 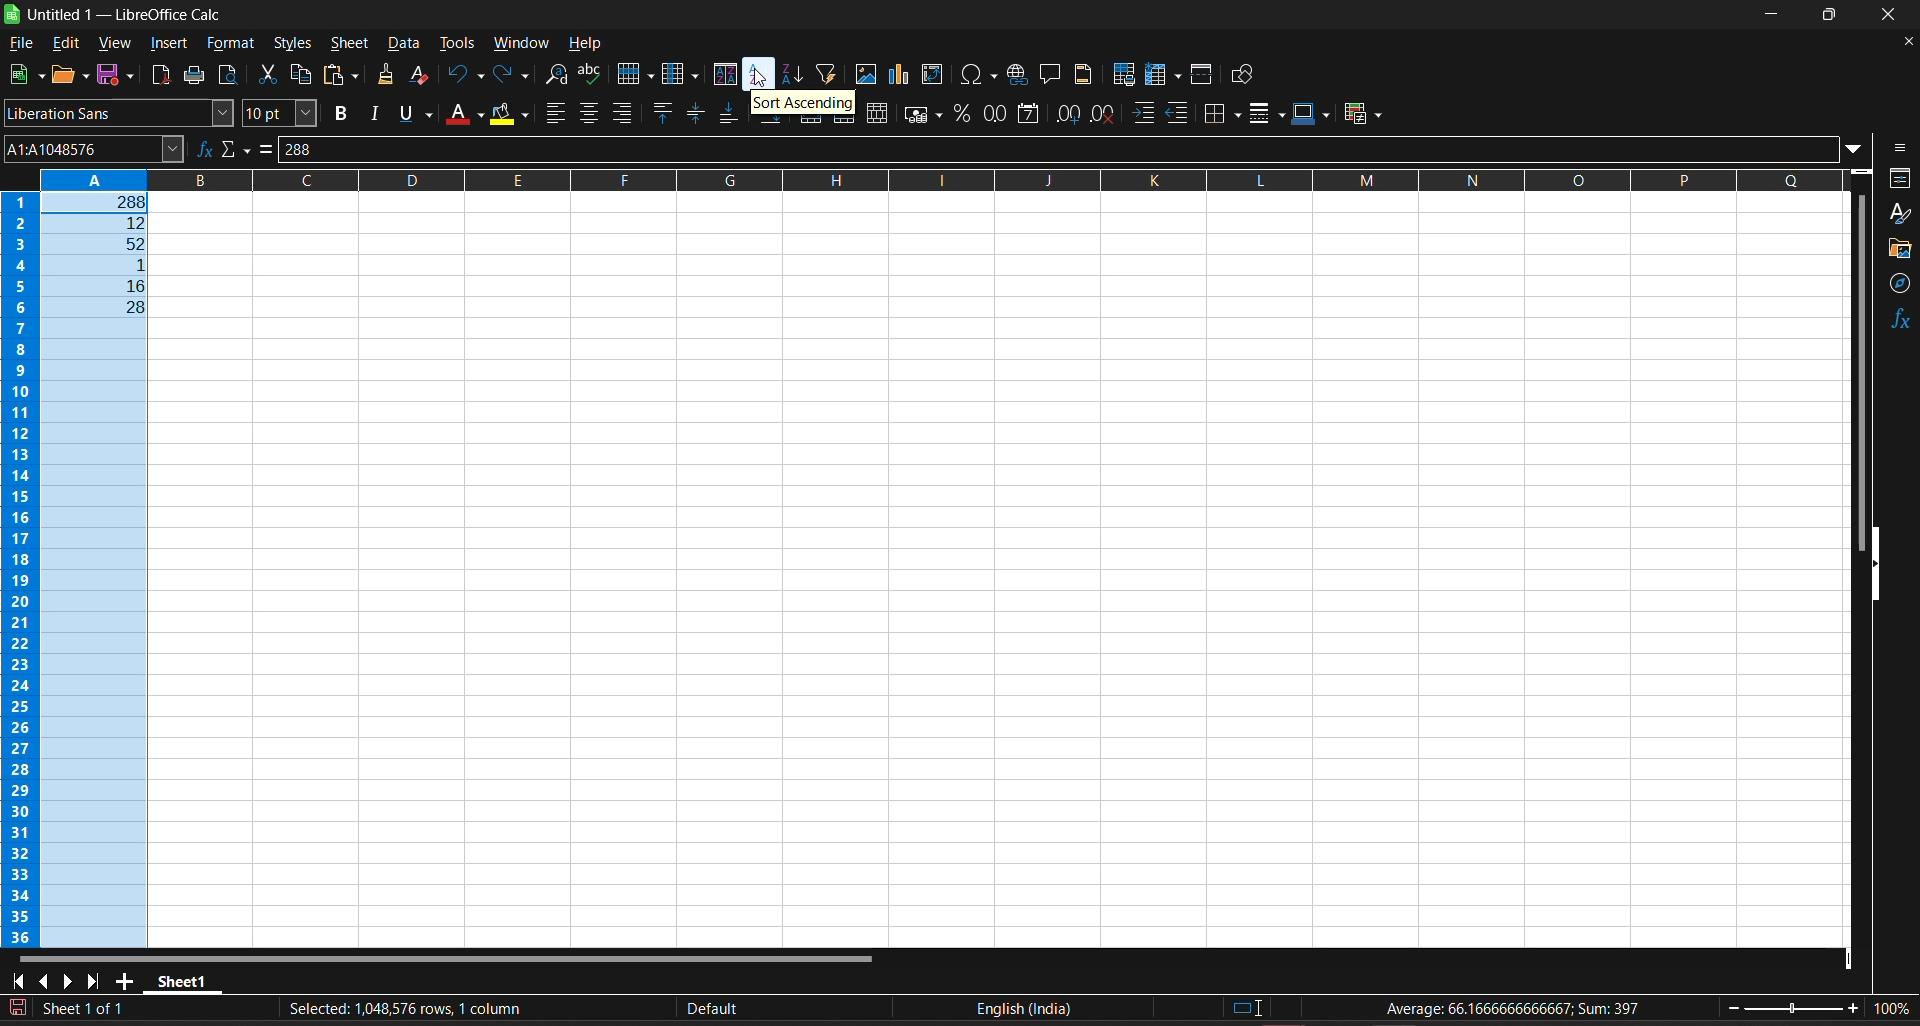 What do you see at coordinates (382, 77) in the screenshot?
I see `clone formatting` at bounding box center [382, 77].